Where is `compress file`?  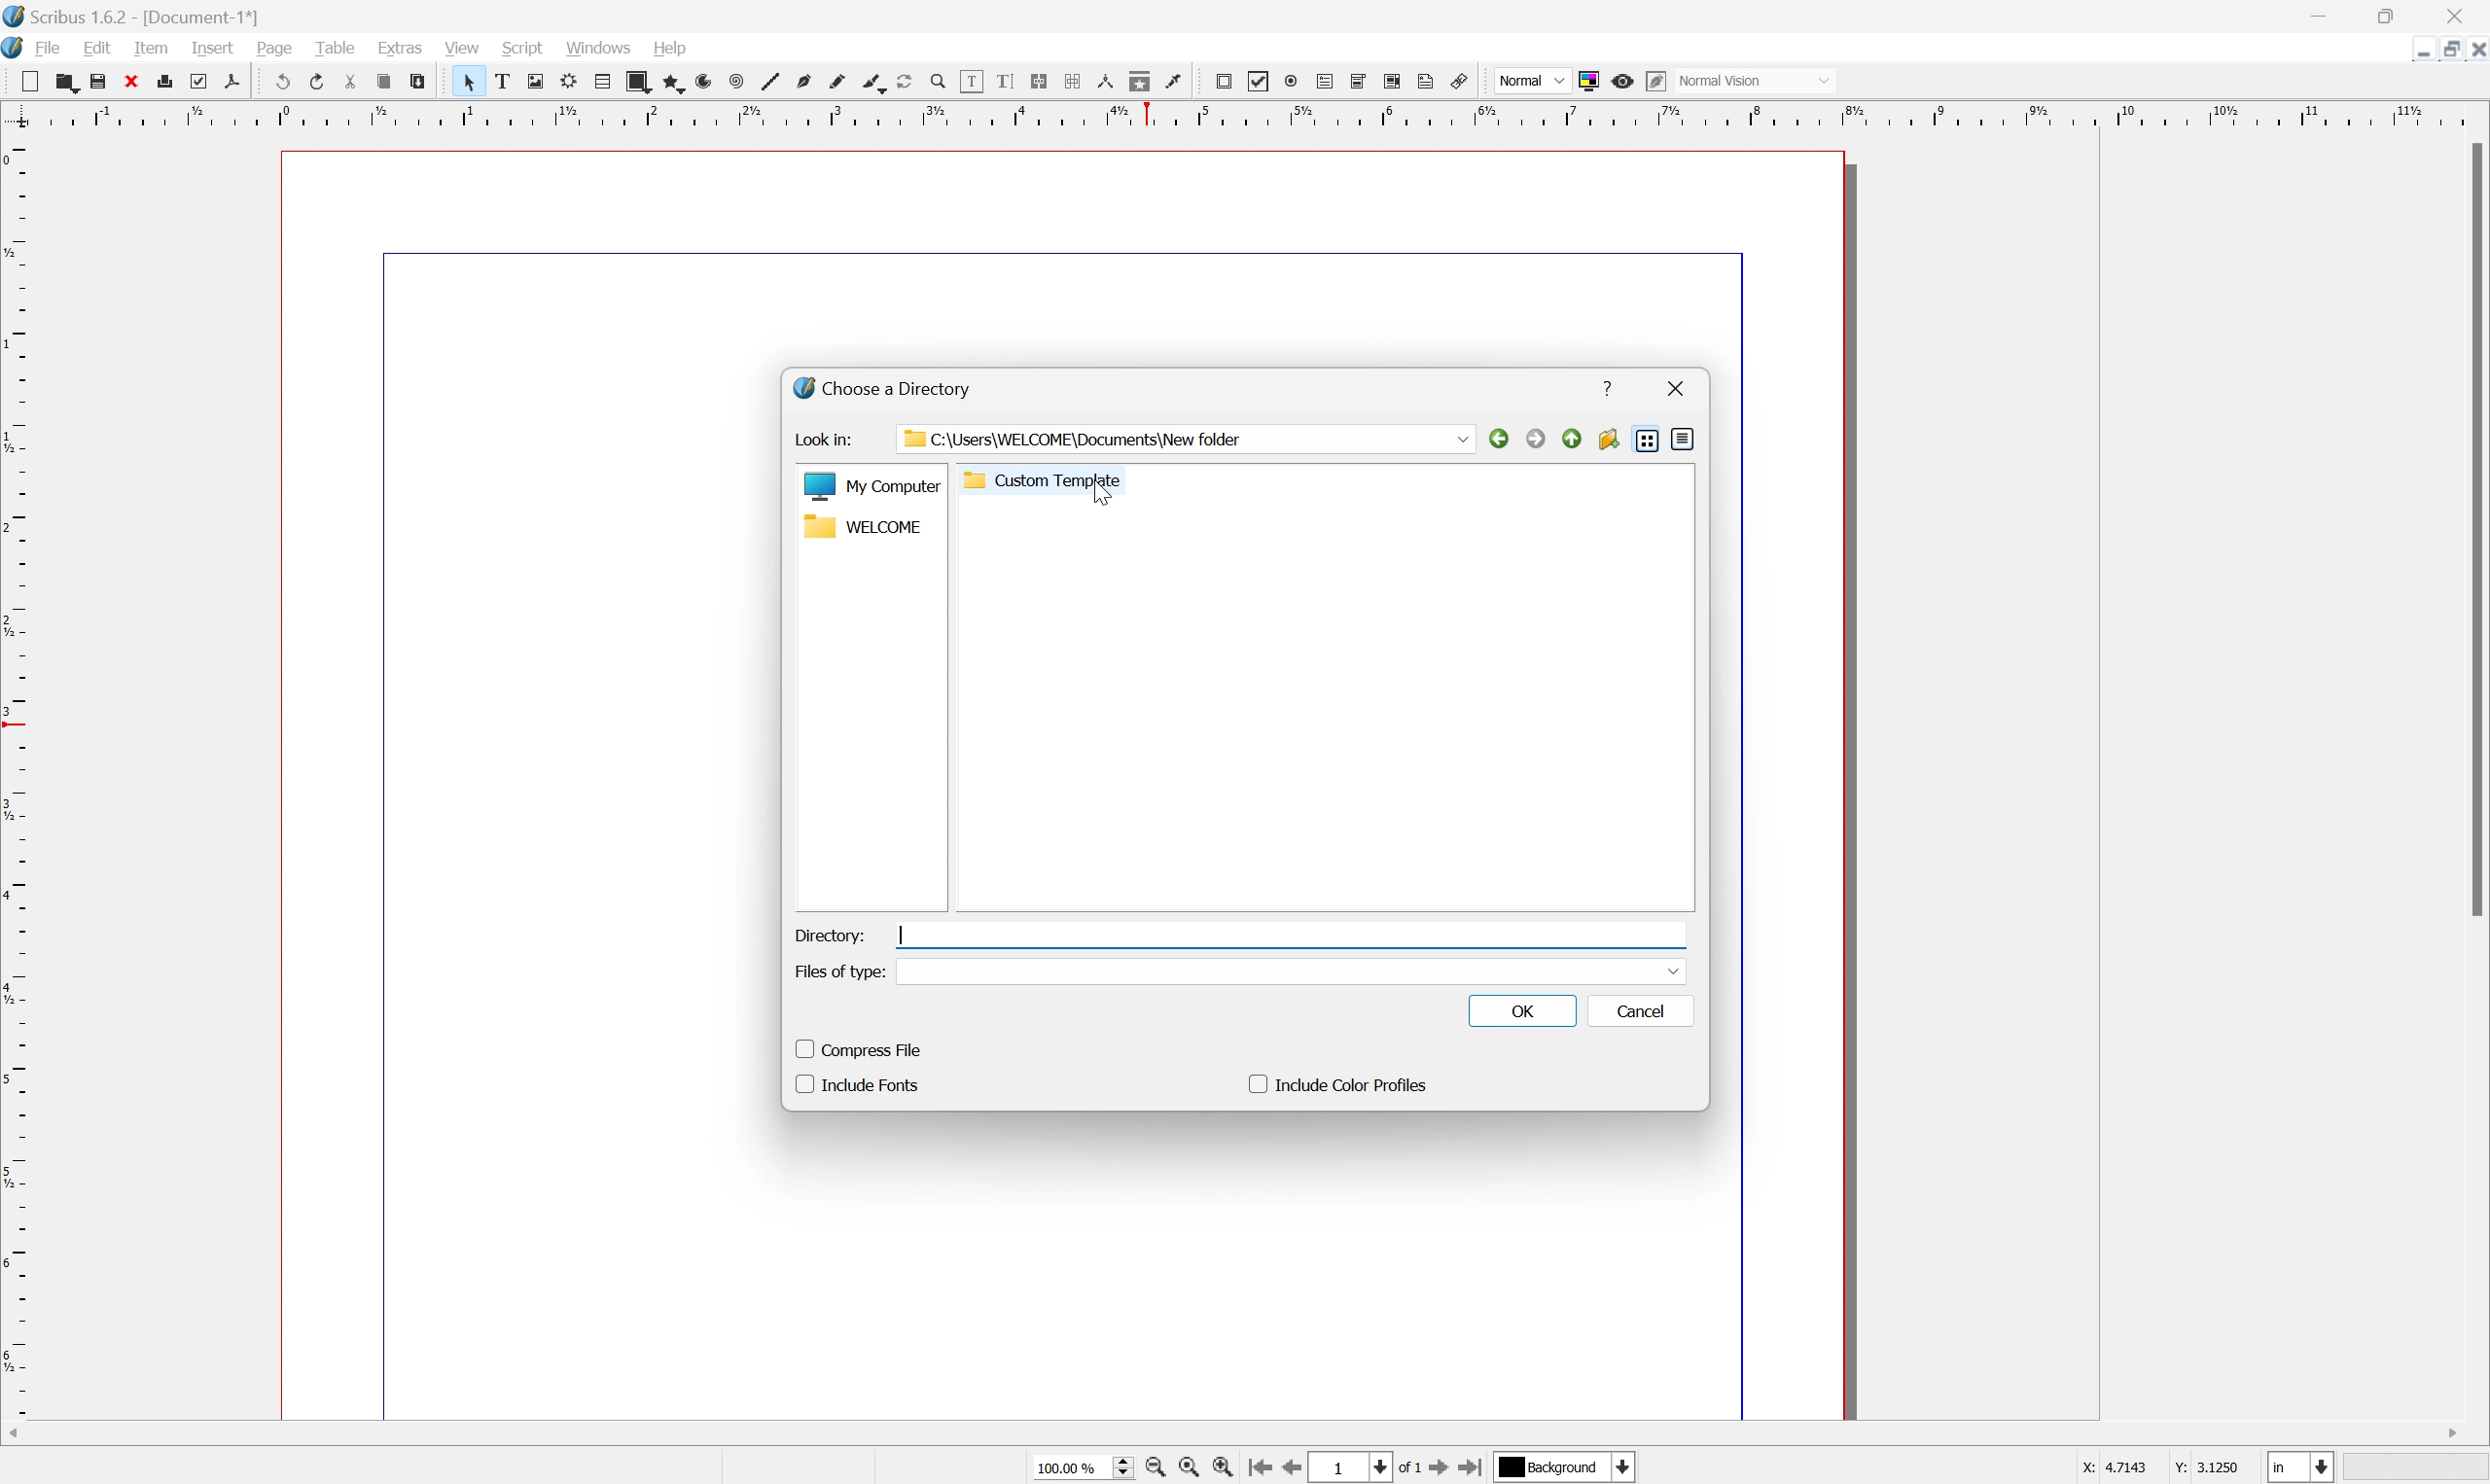 compress file is located at coordinates (862, 1047).